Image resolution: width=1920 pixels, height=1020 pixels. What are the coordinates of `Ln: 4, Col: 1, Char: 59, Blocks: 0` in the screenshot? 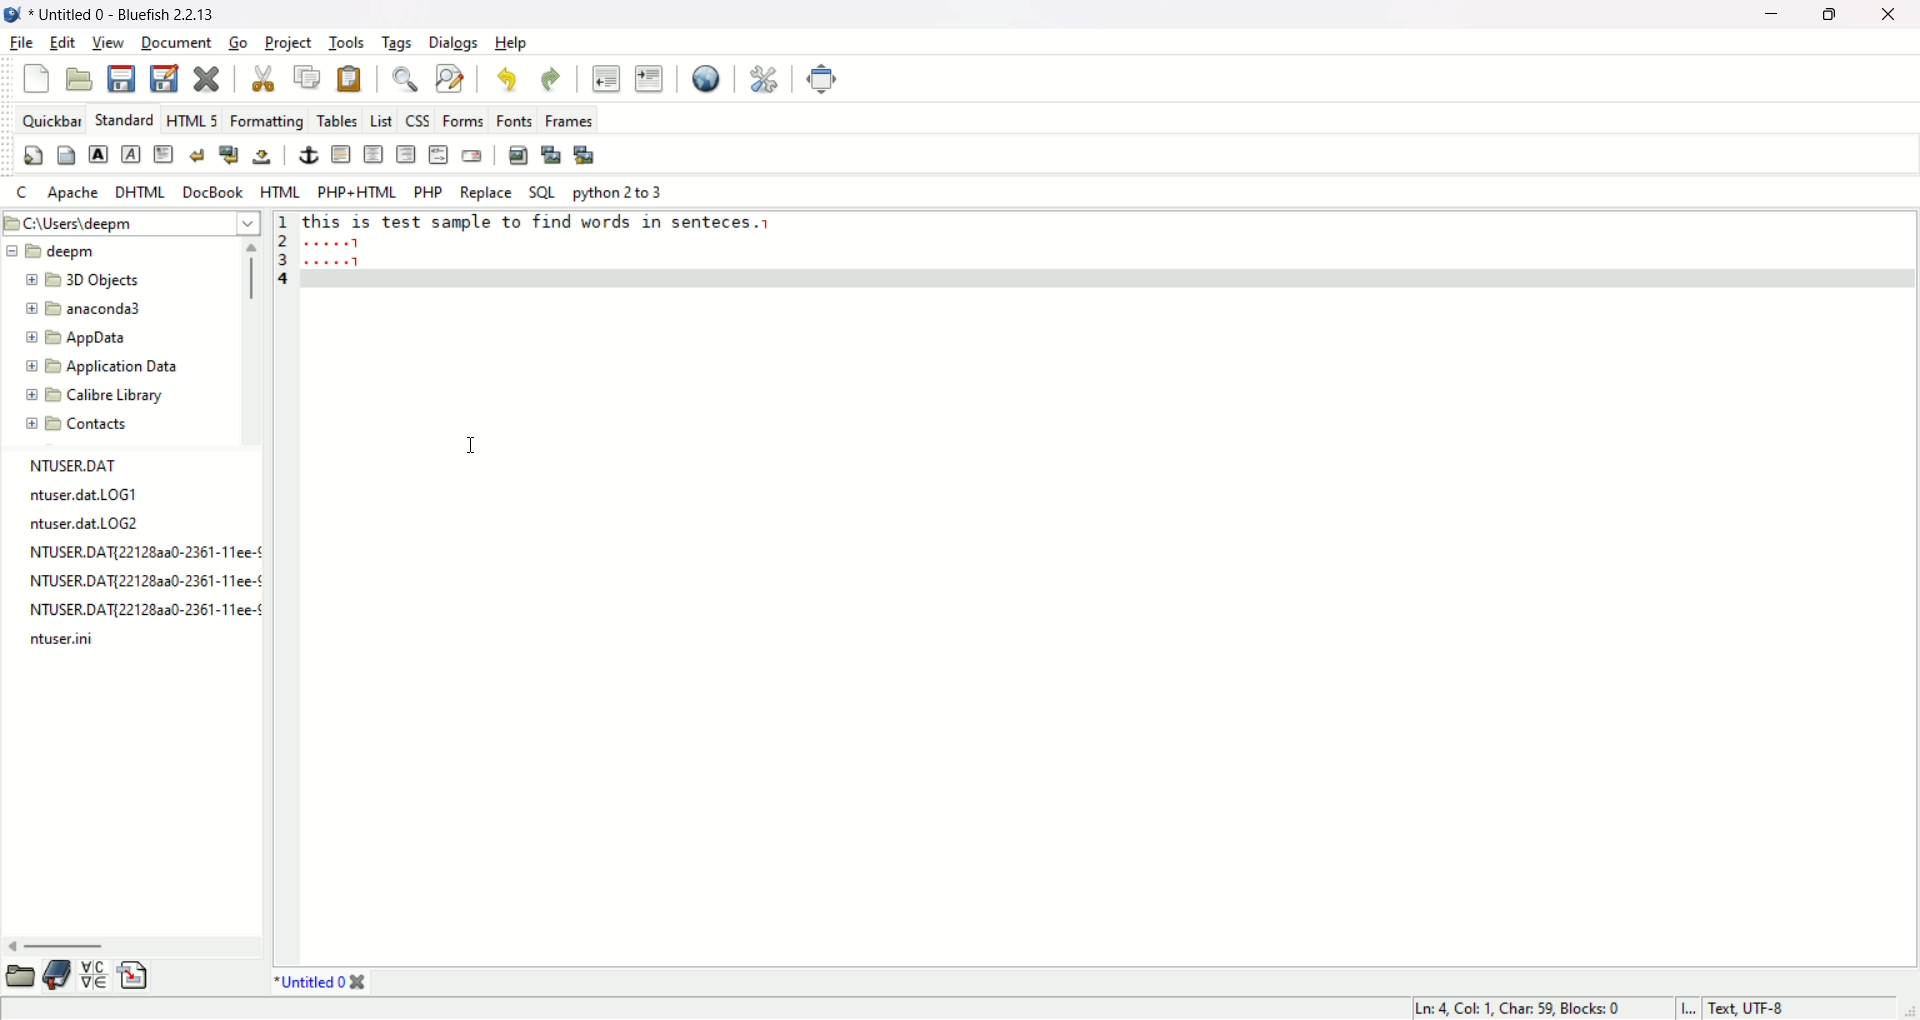 It's located at (1521, 1009).